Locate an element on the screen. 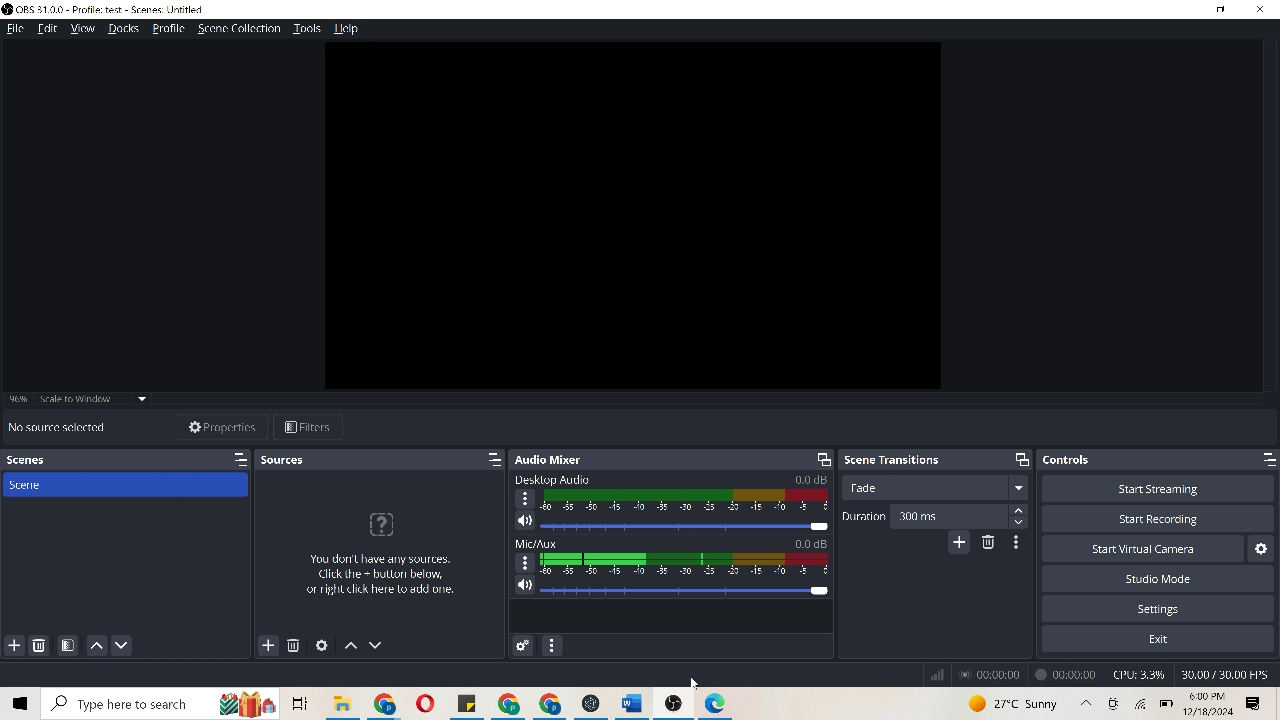  speaker is located at coordinates (523, 585).